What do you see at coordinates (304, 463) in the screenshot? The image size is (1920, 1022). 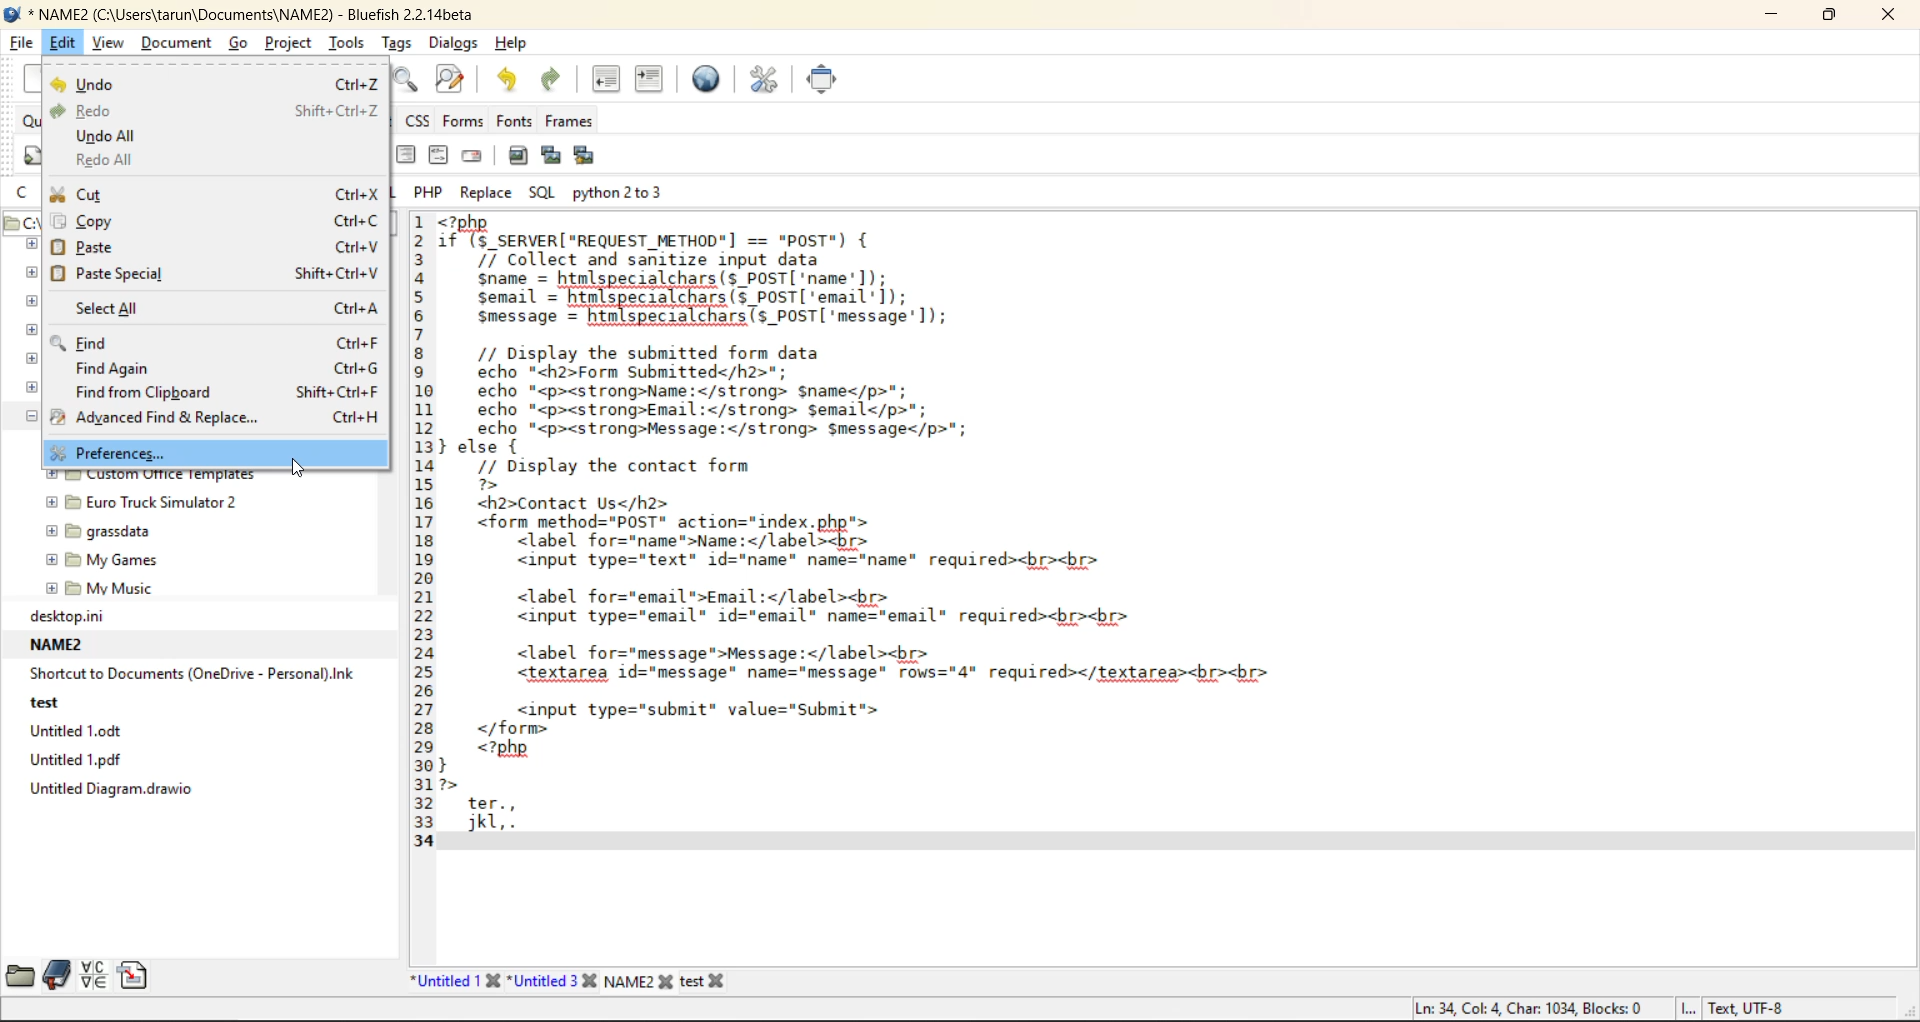 I see `Cursor on preferences` at bounding box center [304, 463].